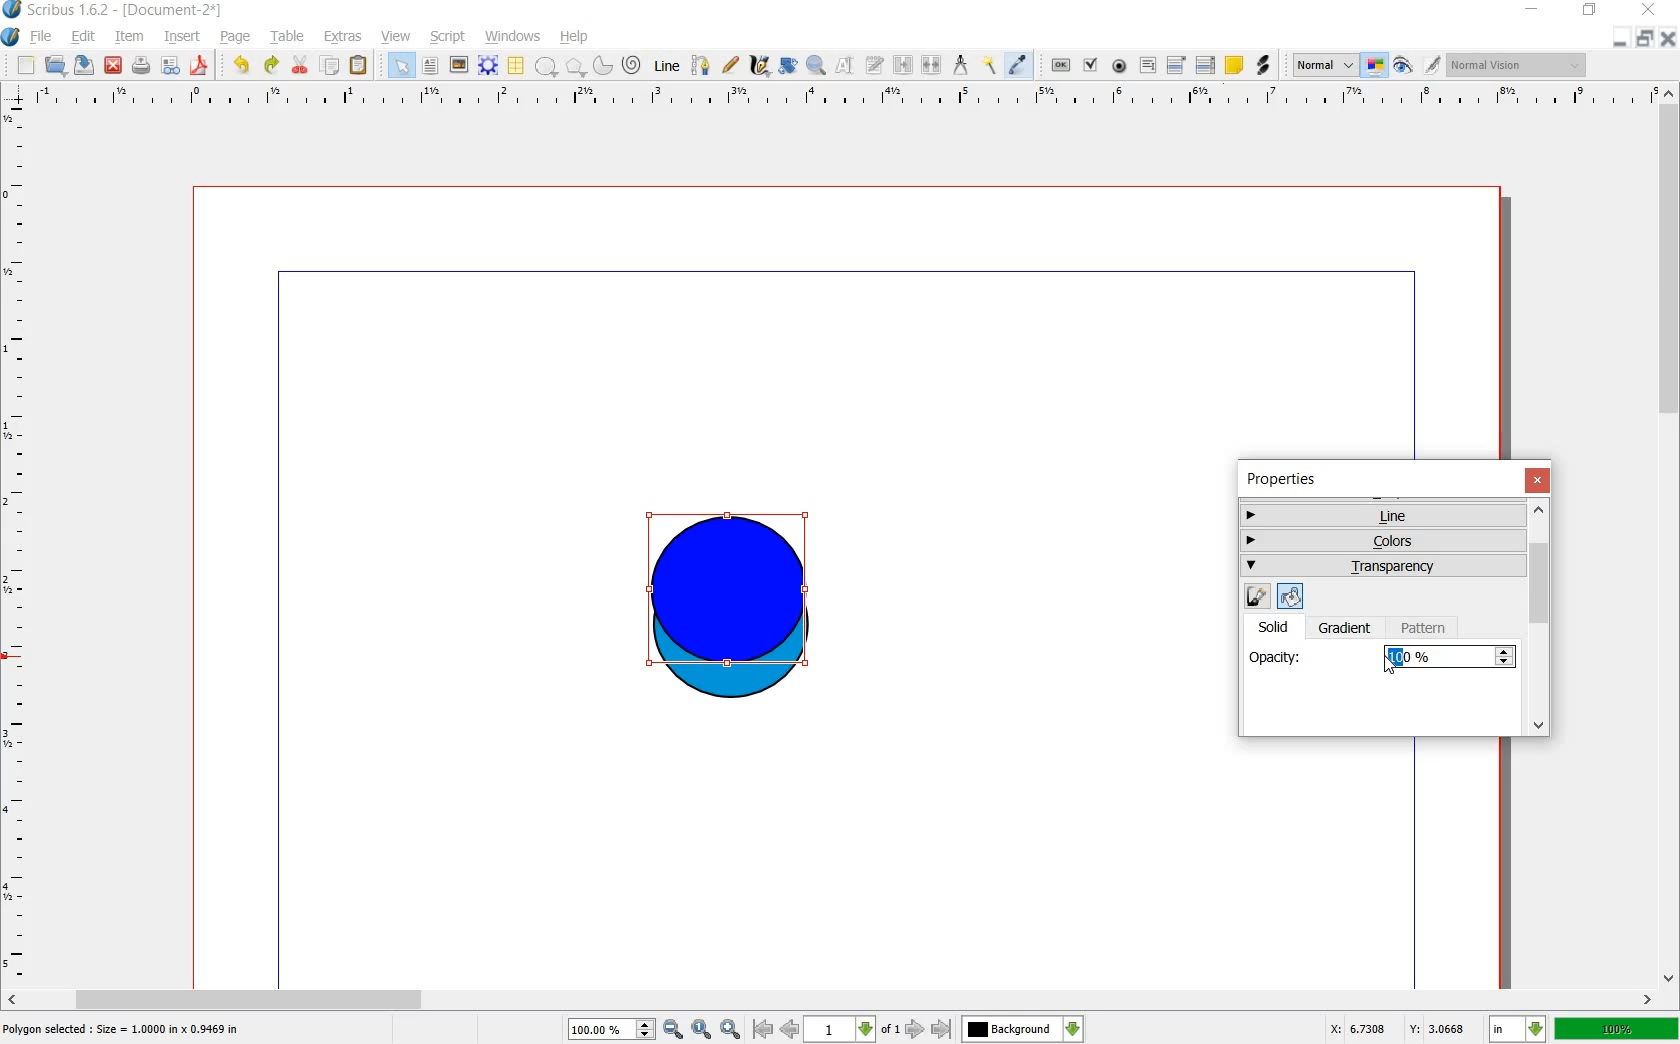 This screenshot has width=1680, height=1044. What do you see at coordinates (840, 1030) in the screenshot?
I see `1` at bounding box center [840, 1030].